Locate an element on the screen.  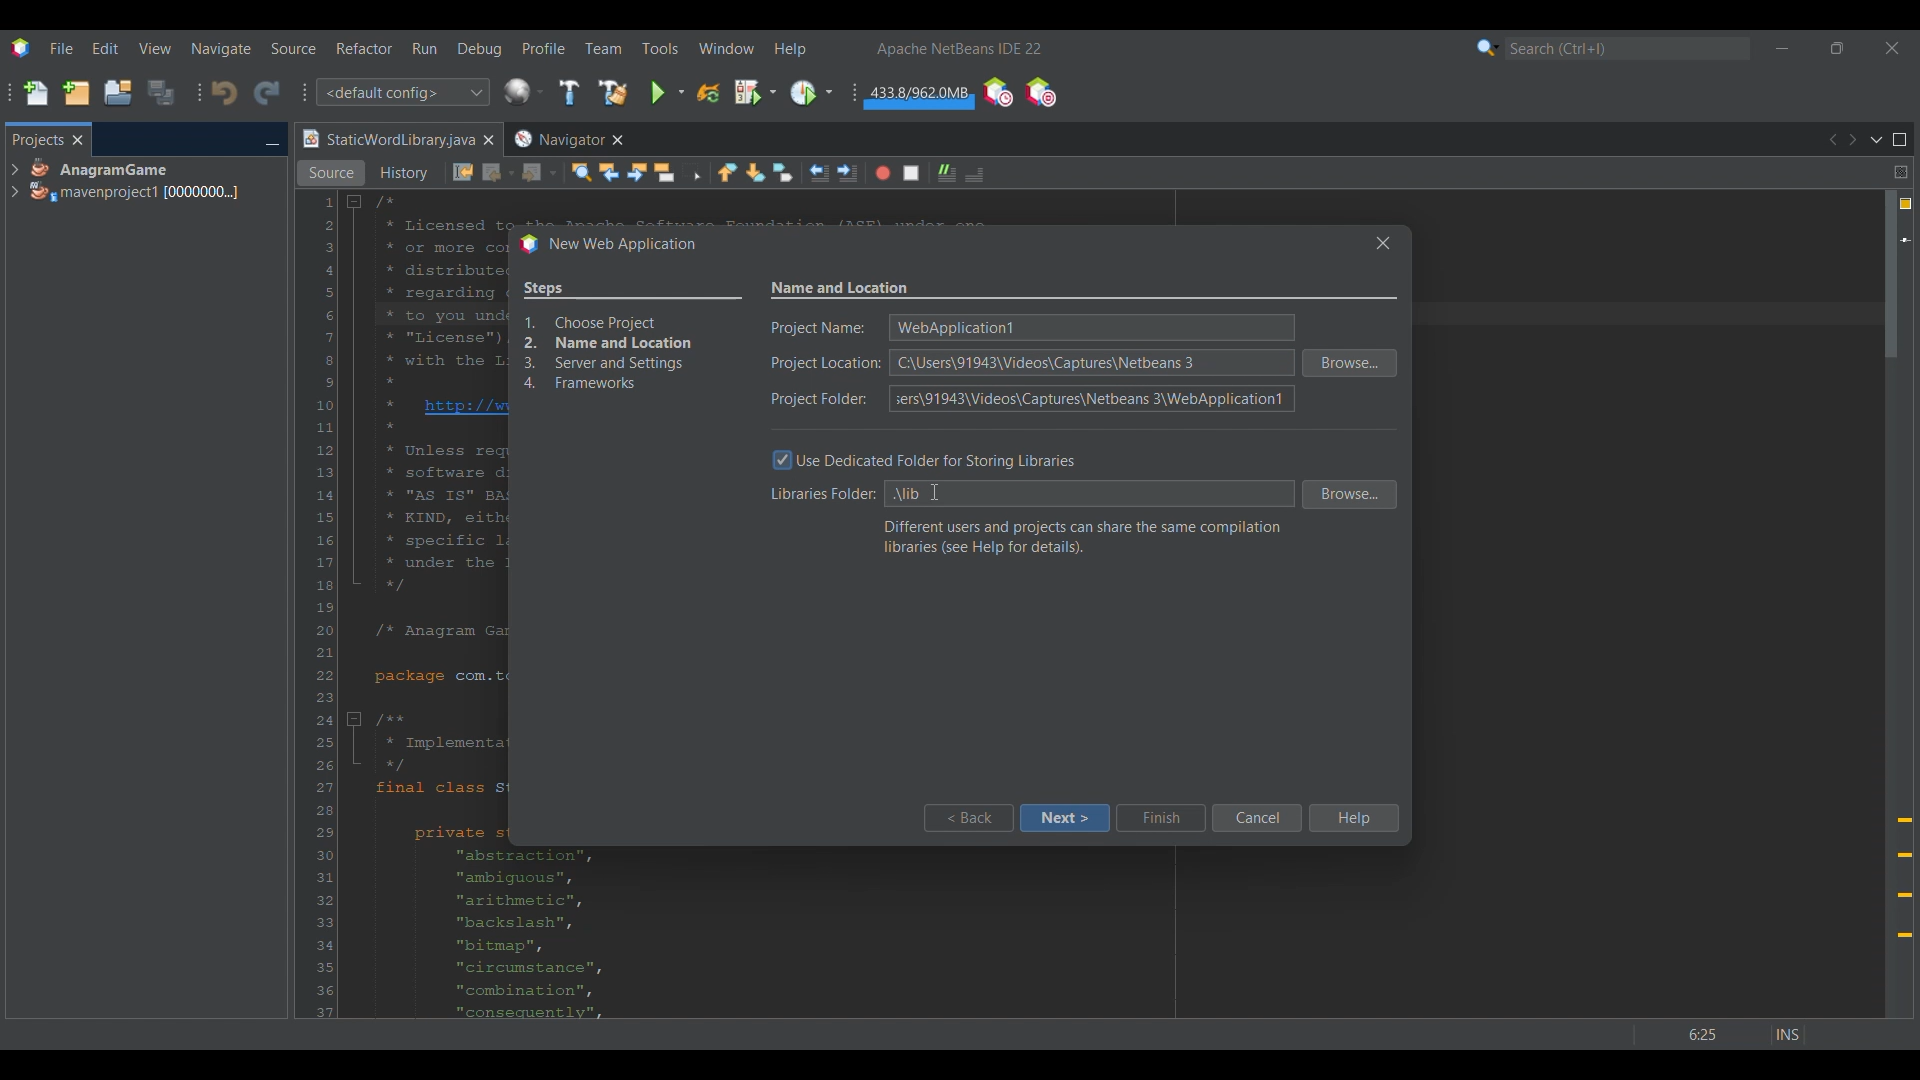
 is located at coordinates (1378, 242).